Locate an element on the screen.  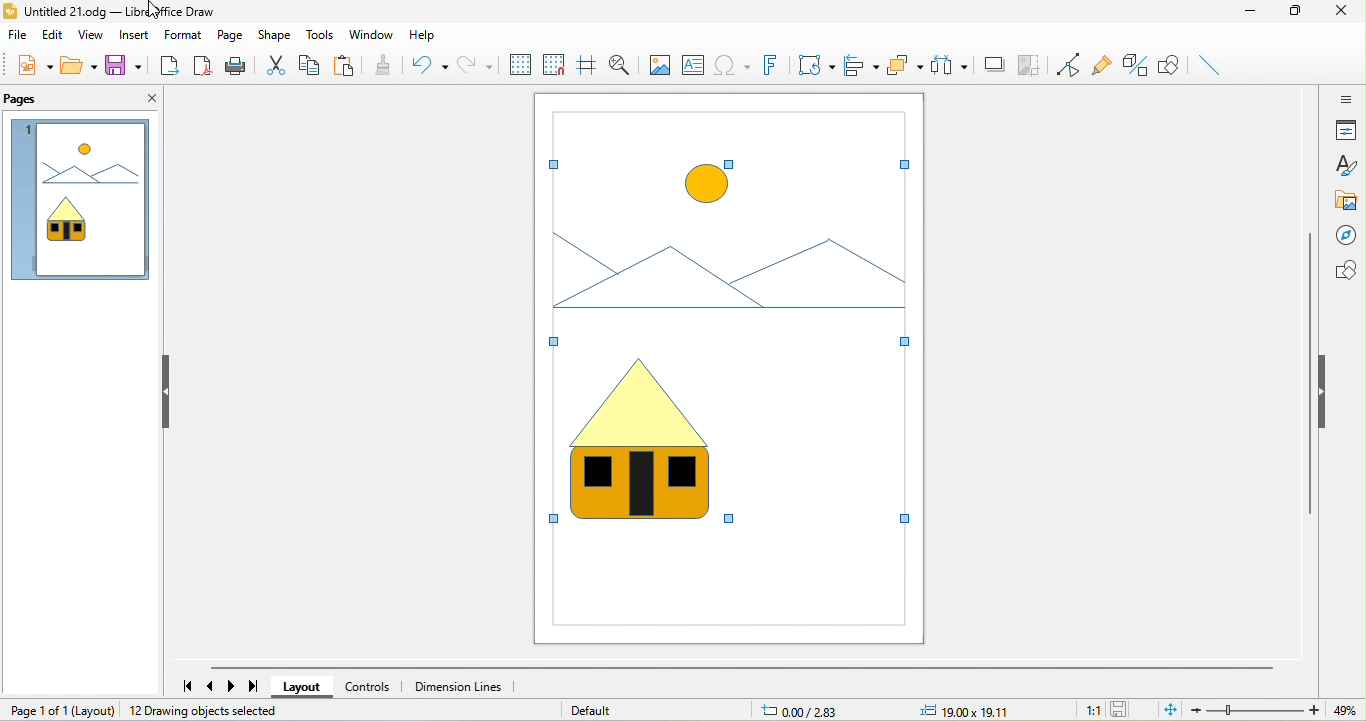
window is located at coordinates (370, 35).